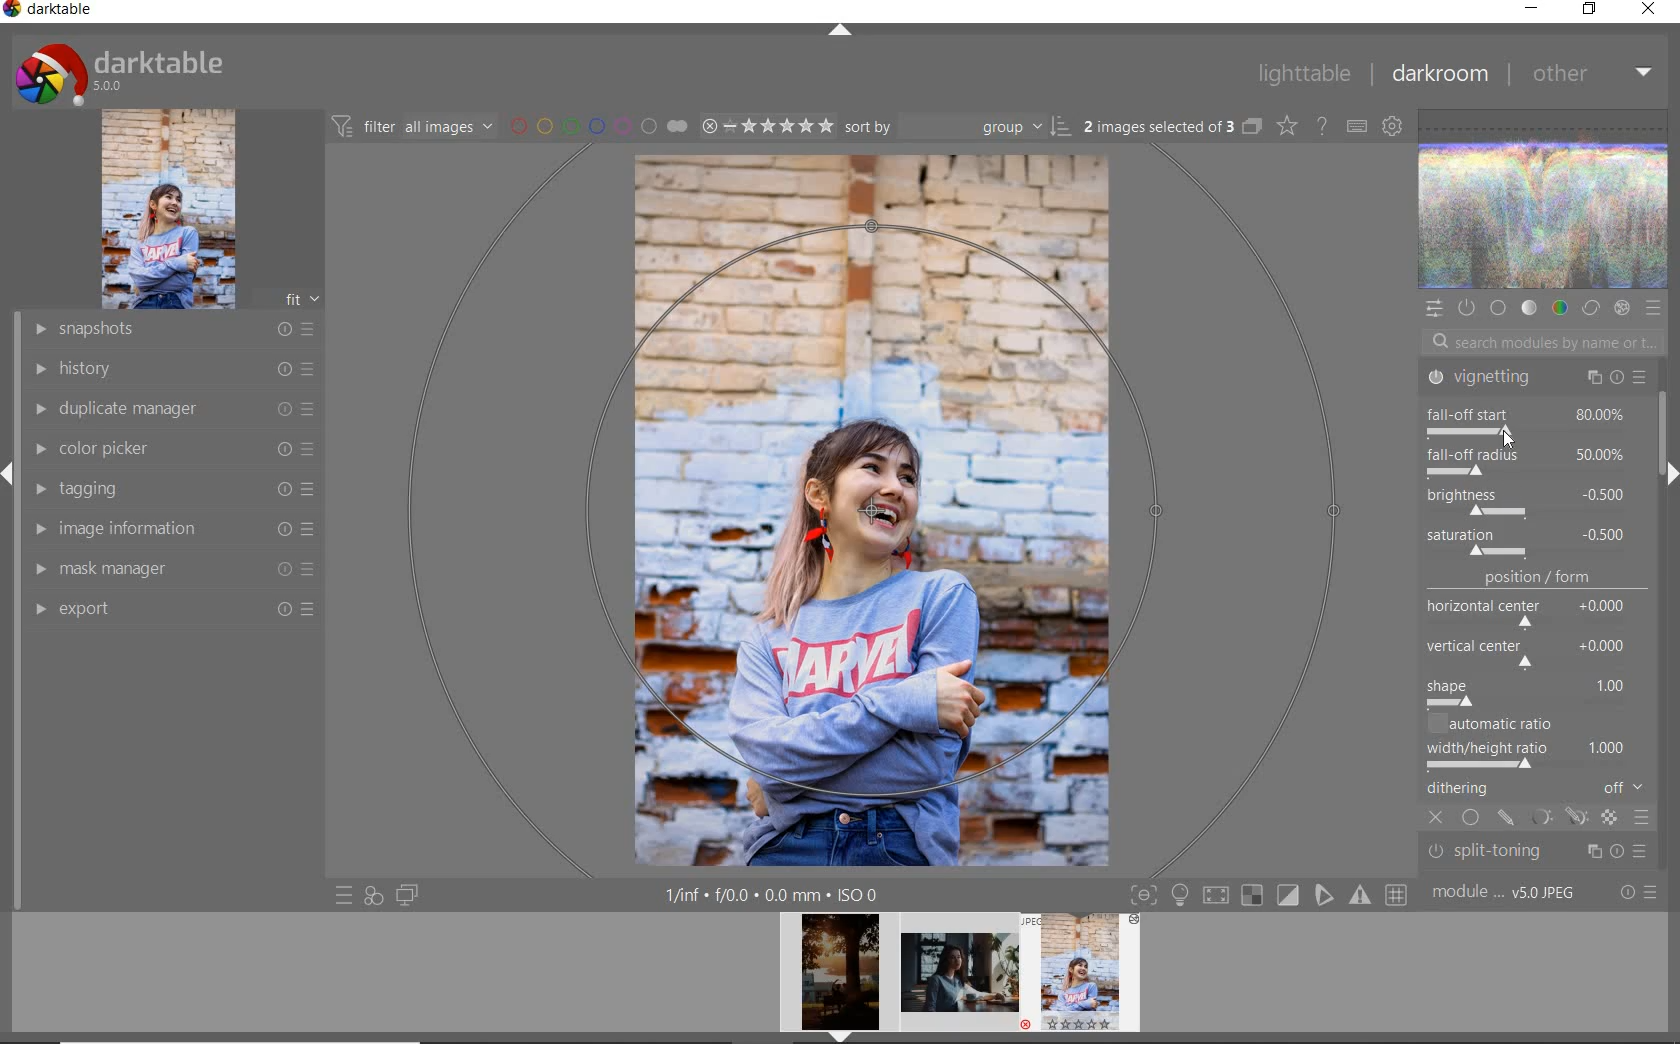 This screenshot has height=1044, width=1680. Describe the element at coordinates (873, 507) in the screenshot. I see `selected image` at that location.